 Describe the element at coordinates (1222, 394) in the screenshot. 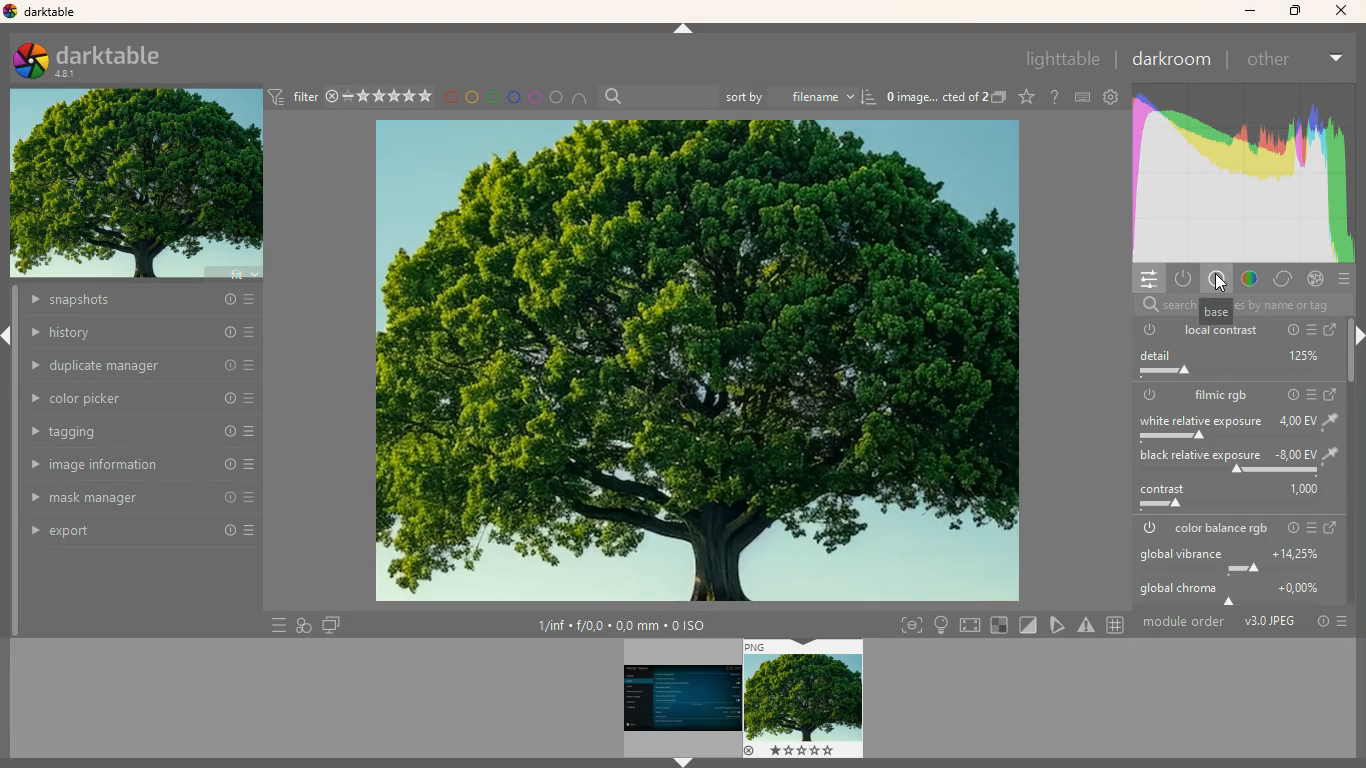

I see `filmic` at that location.